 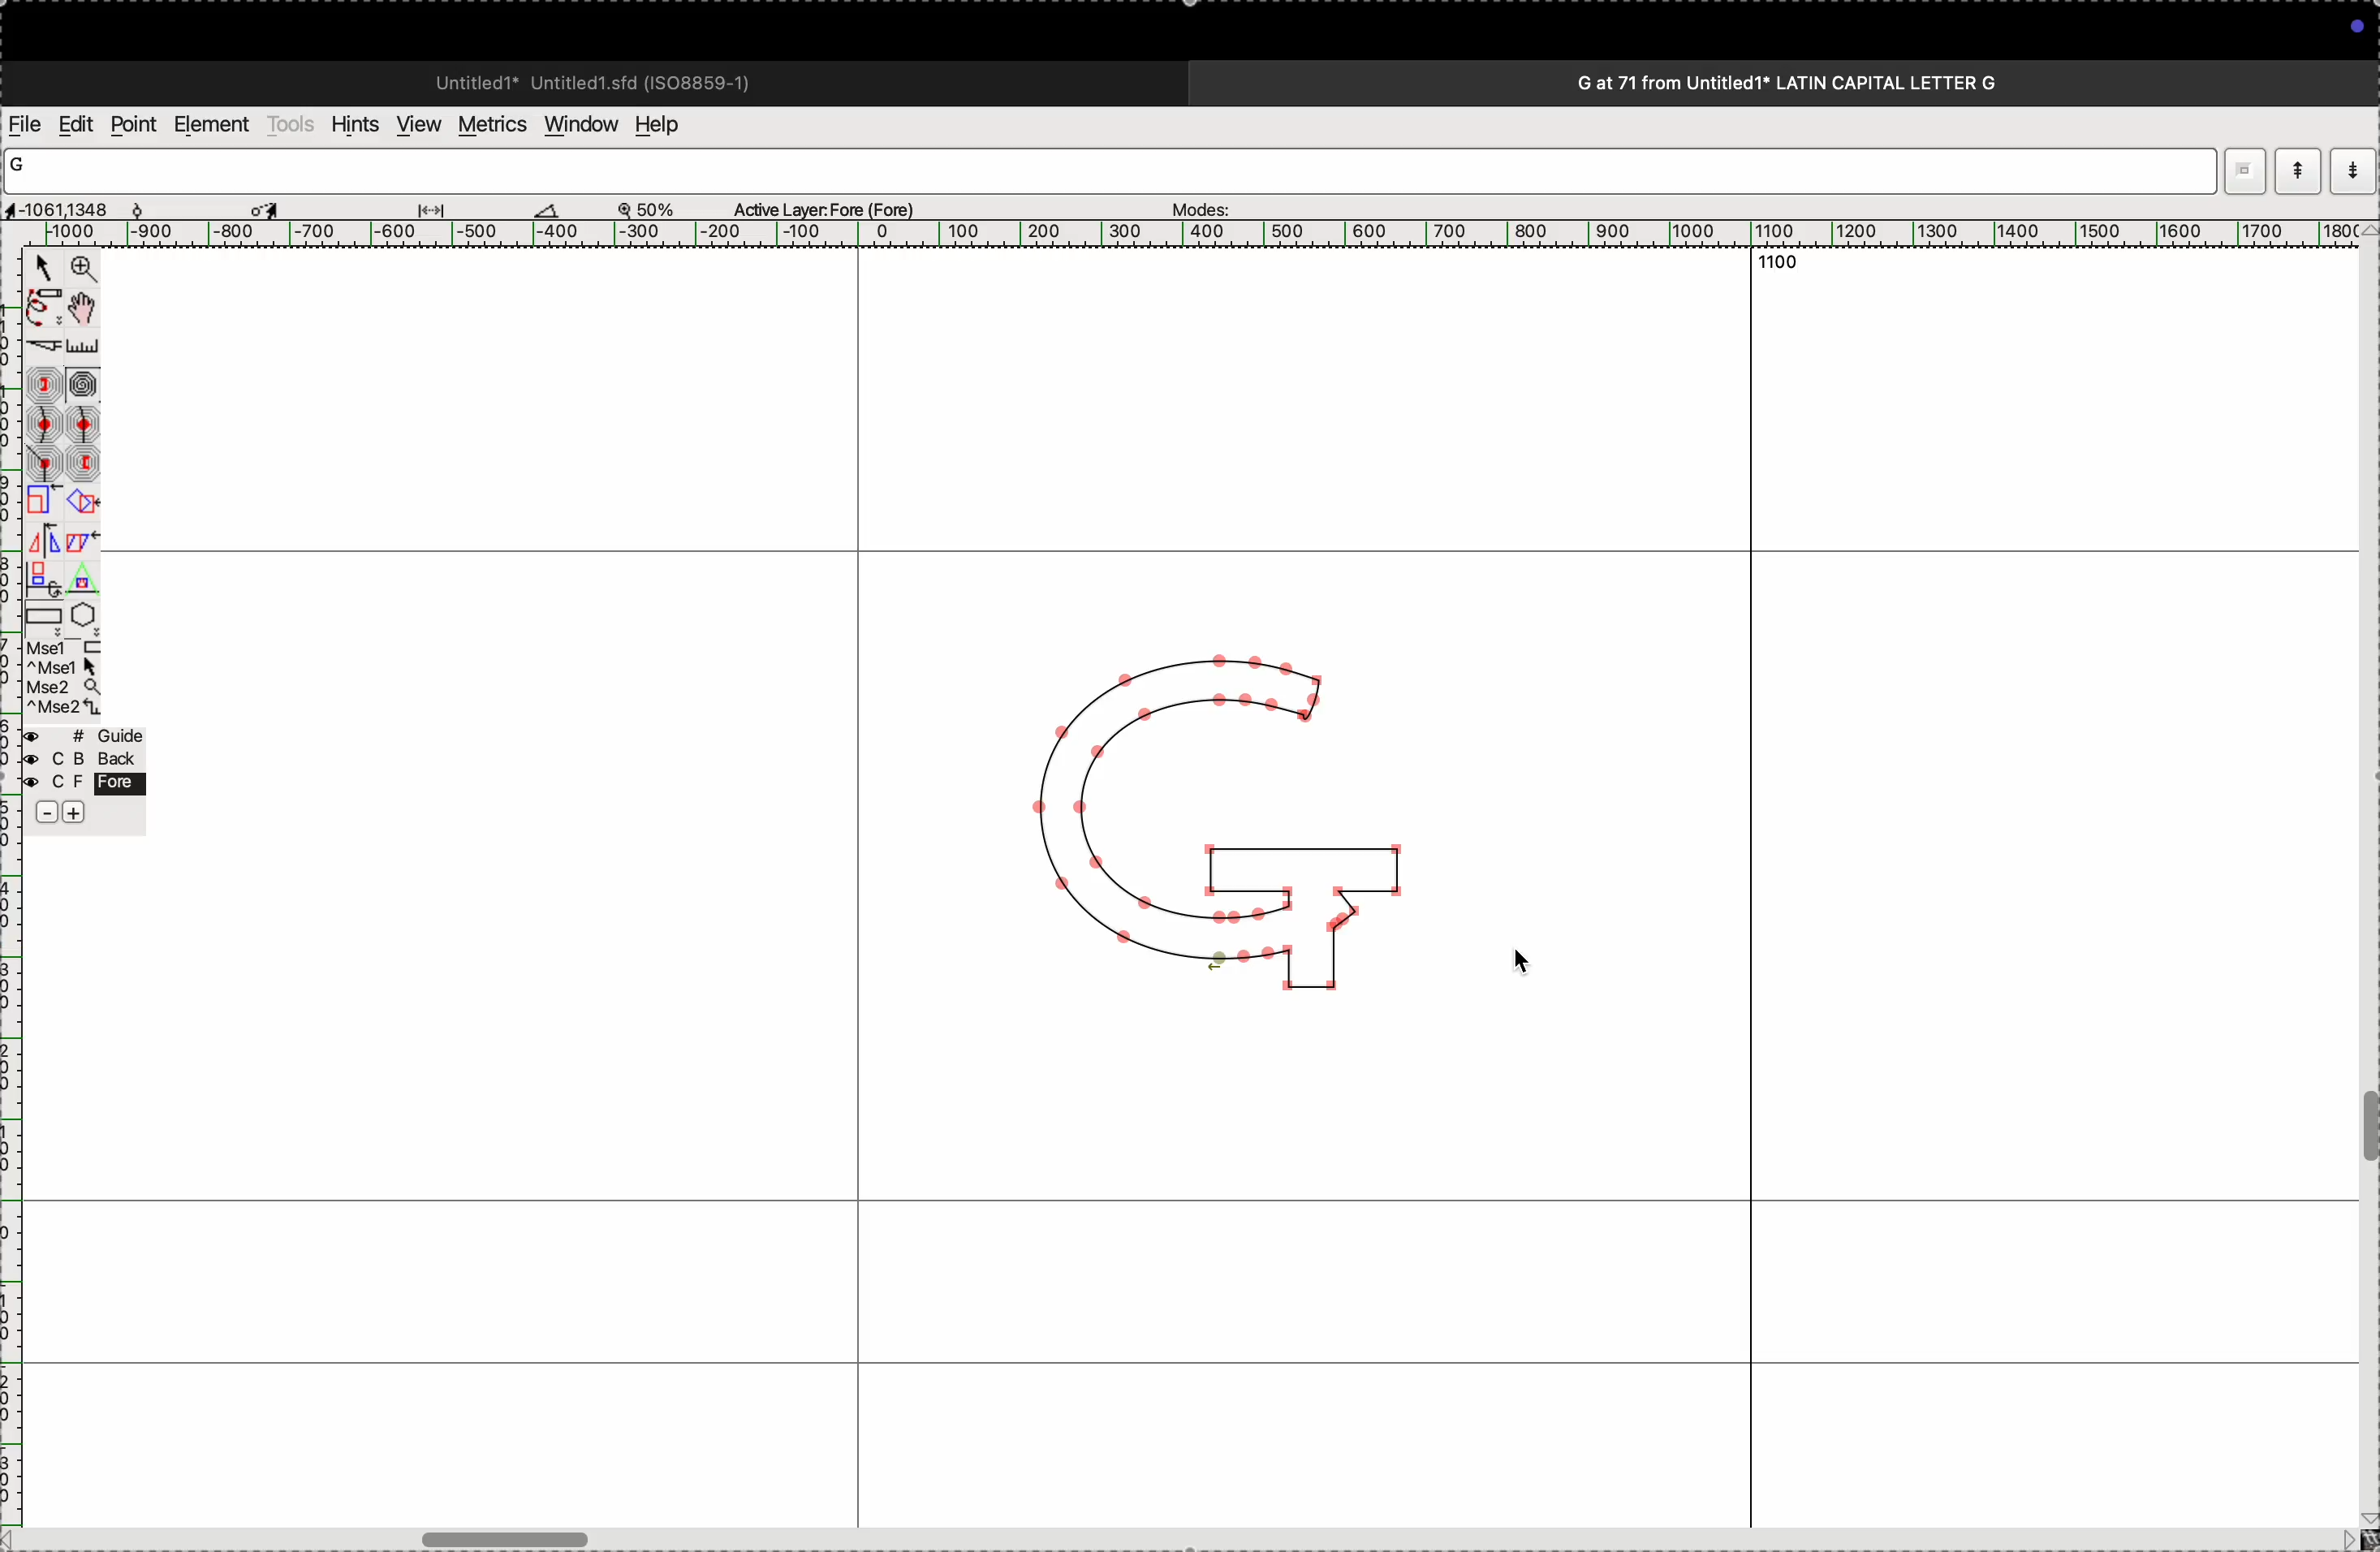 What do you see at coordinates (2355, 169) in the screenshot?
I see `show previous word list` at bounding box center [2355, 169].